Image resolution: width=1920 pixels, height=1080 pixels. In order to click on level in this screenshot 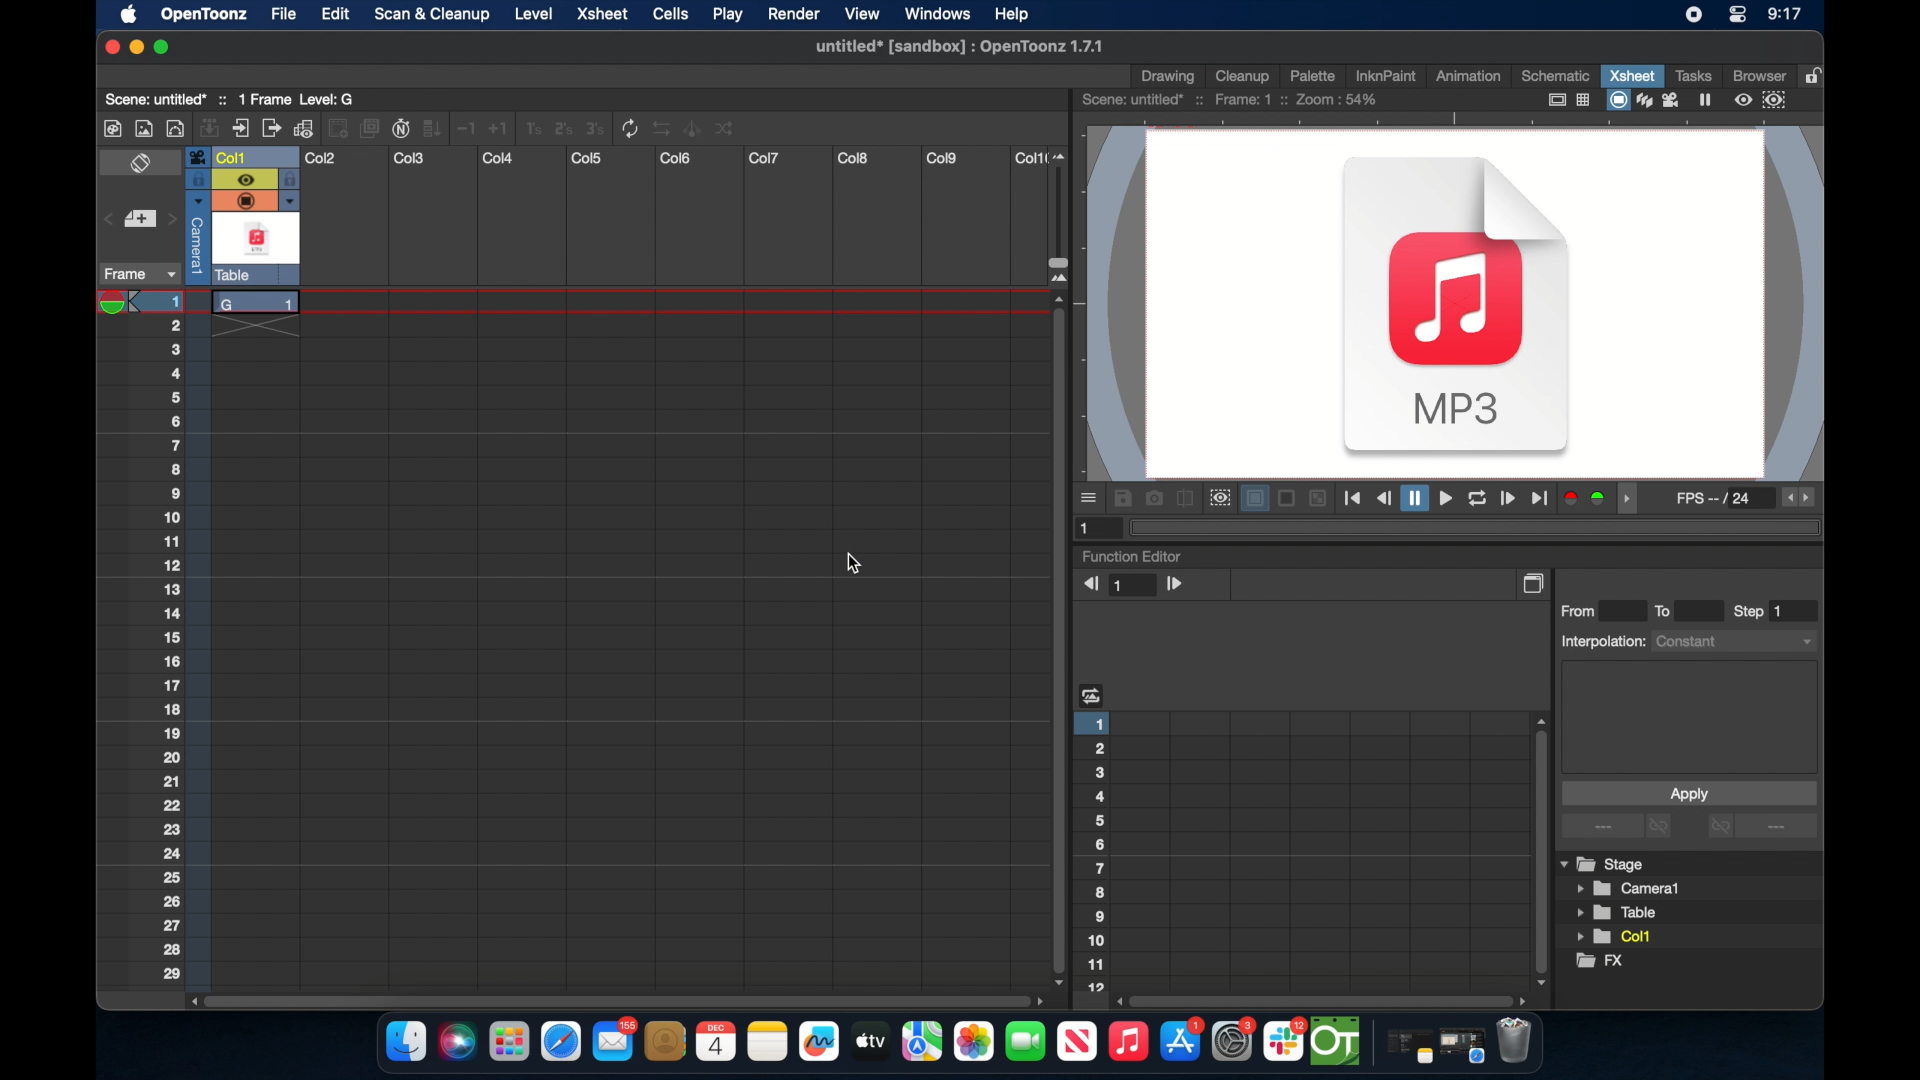, I will do `click(536, 13)`.